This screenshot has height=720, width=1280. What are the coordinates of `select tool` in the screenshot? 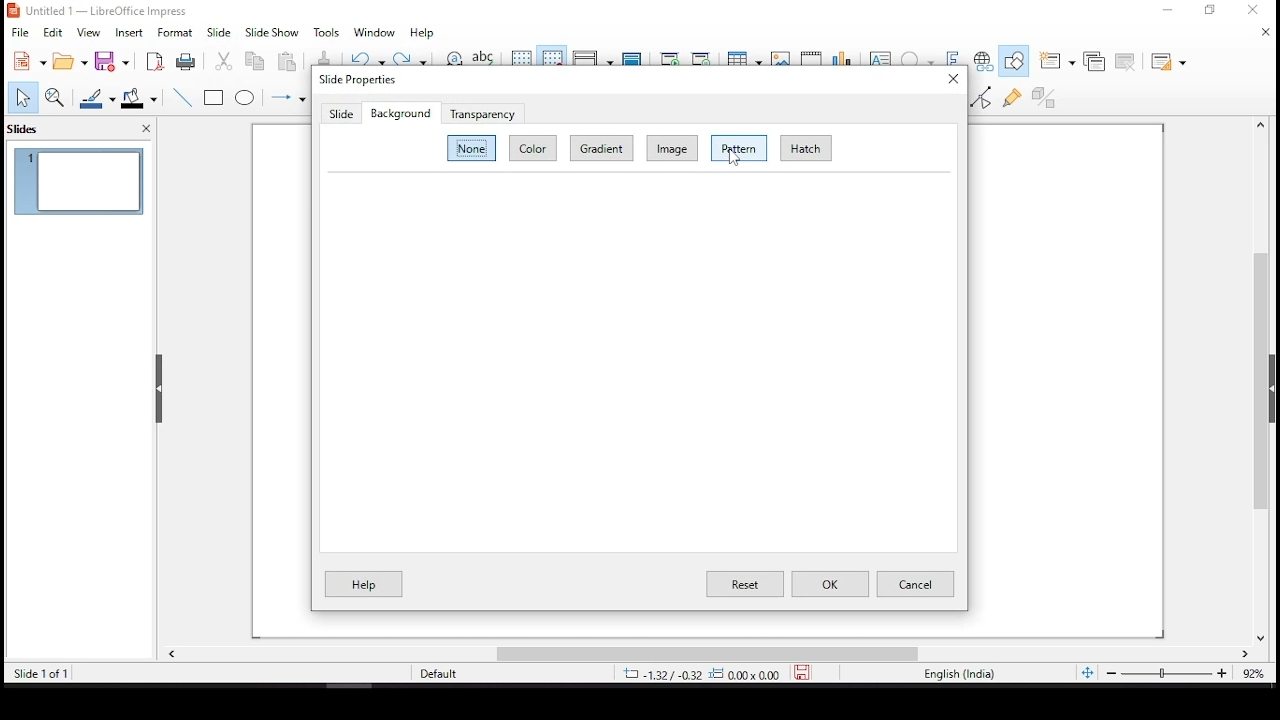 It's located at (22, 98).